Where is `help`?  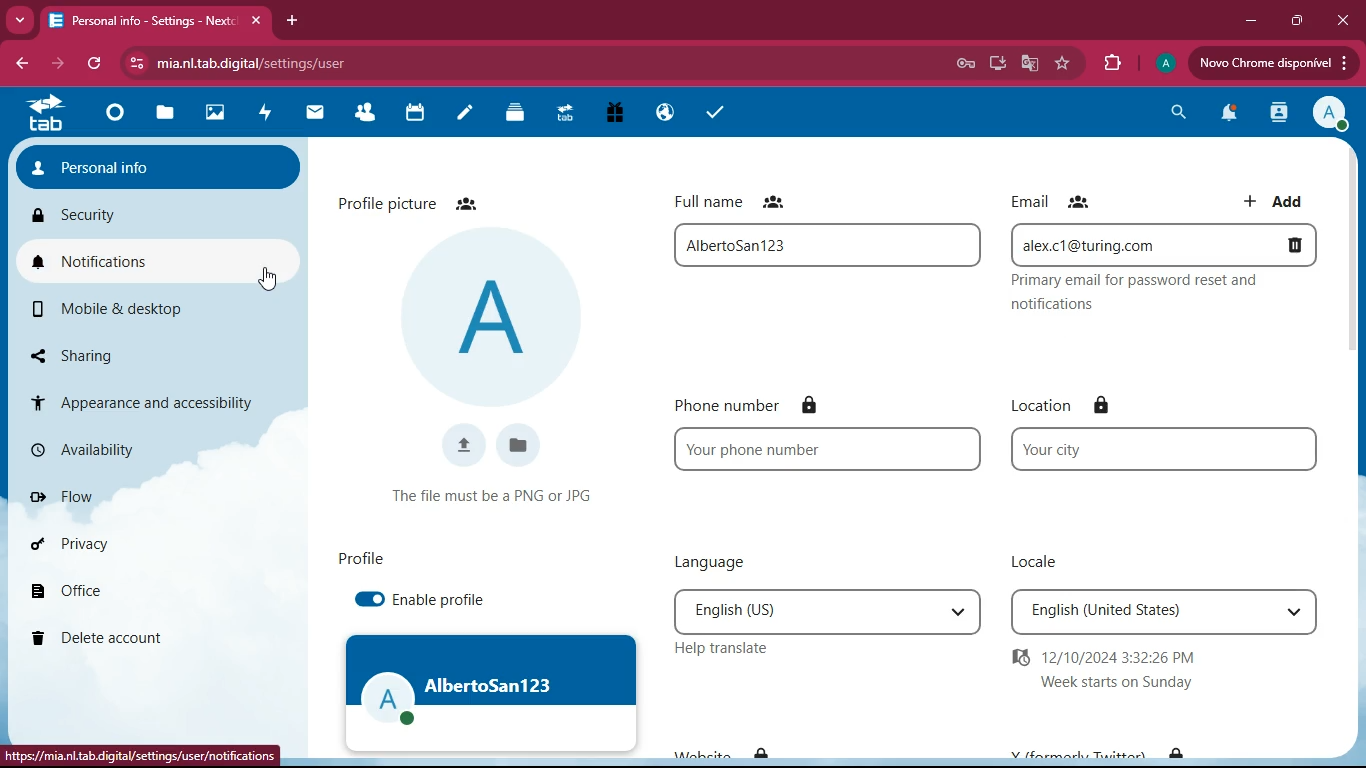 help is located at coordinates (742, 650).